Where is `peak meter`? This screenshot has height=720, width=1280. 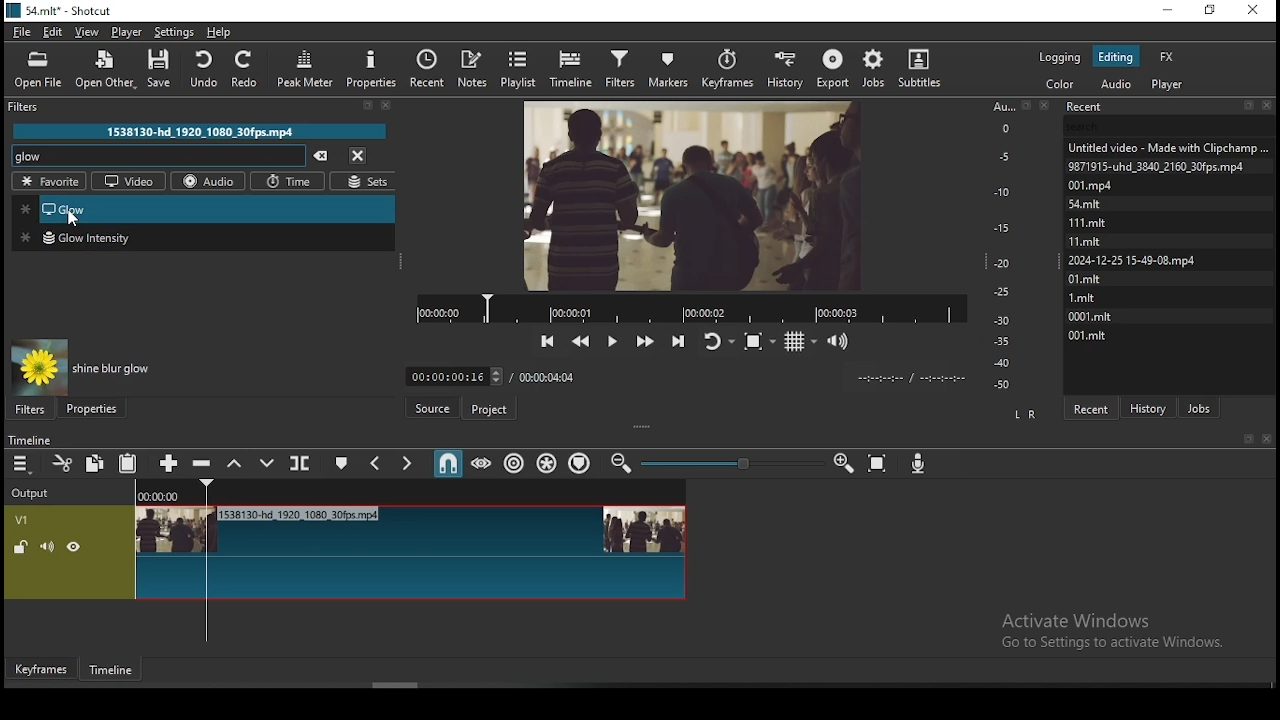
peak meter is located at coordinates (307, 73).